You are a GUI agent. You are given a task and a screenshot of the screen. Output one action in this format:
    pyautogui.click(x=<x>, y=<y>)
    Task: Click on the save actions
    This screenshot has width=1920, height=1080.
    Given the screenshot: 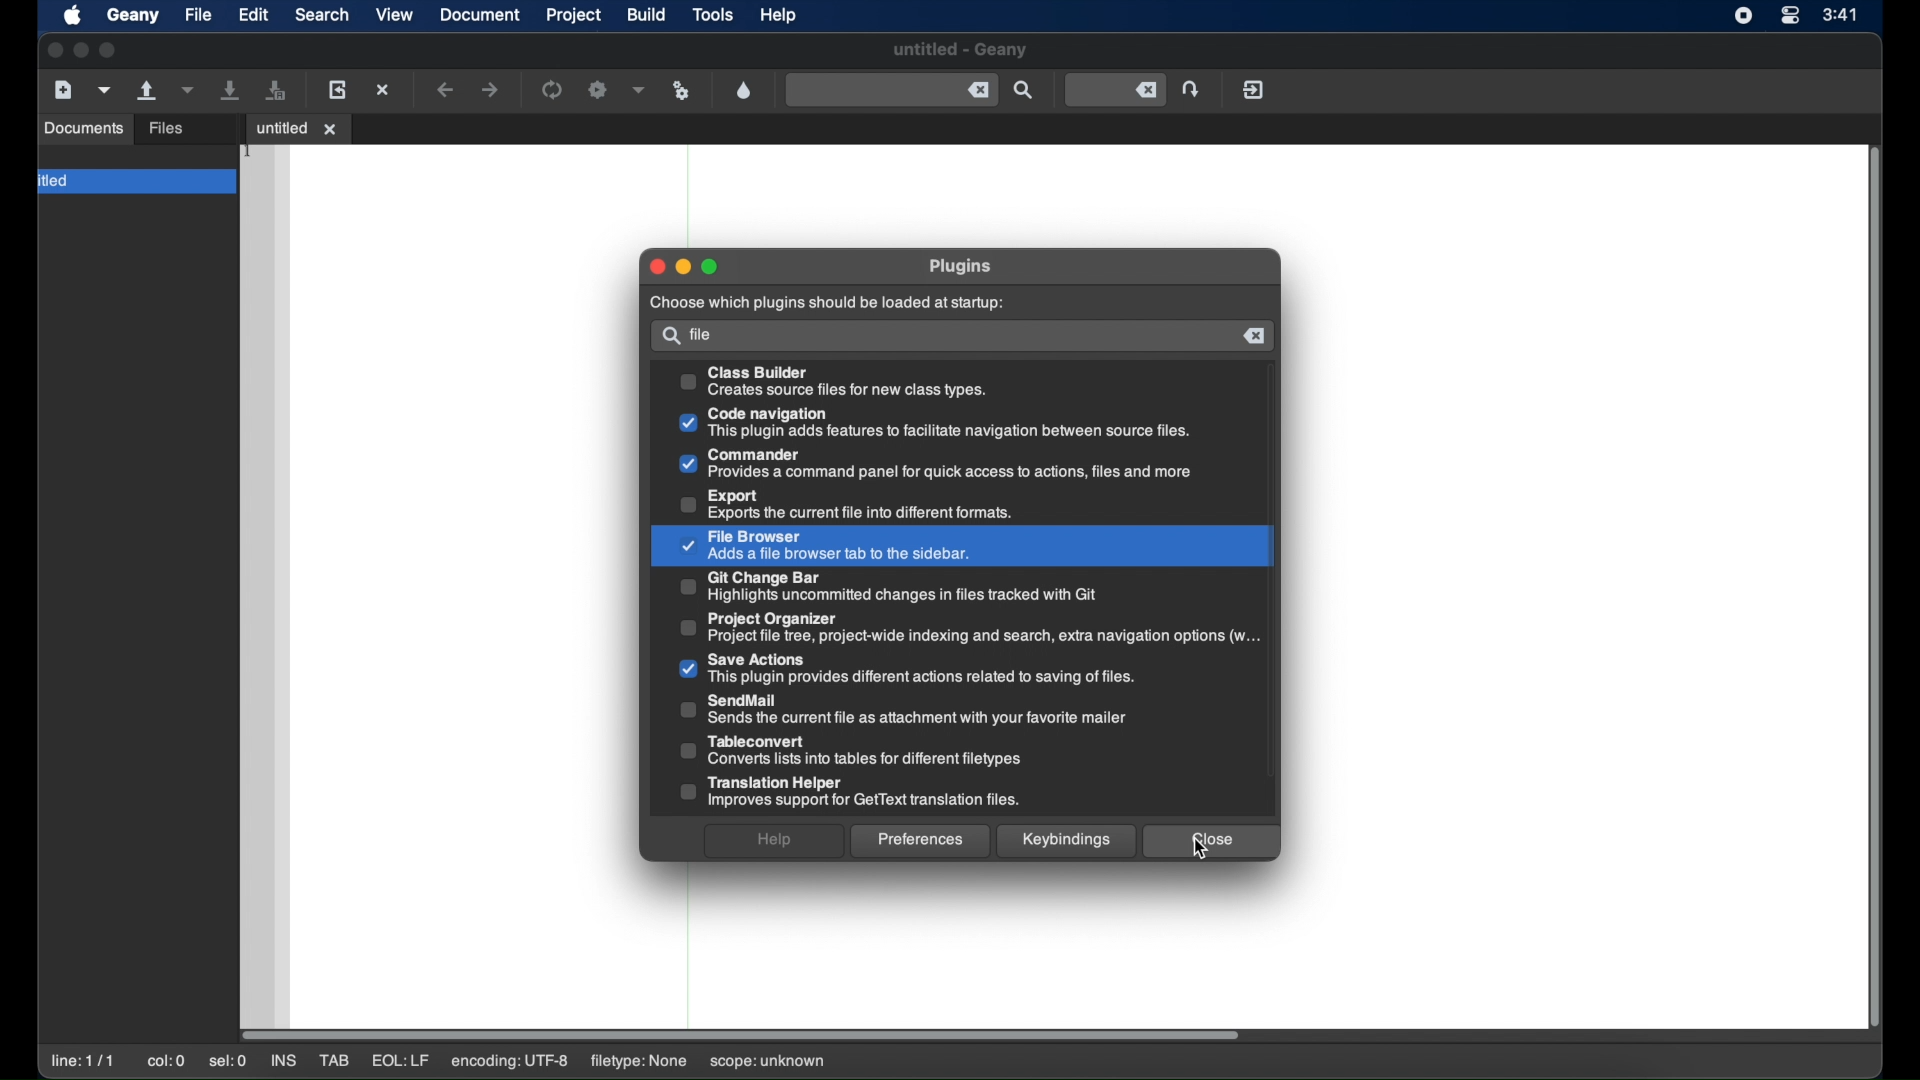 What is the action you would take?
    pyautogui.click(x=910, y=668)
    